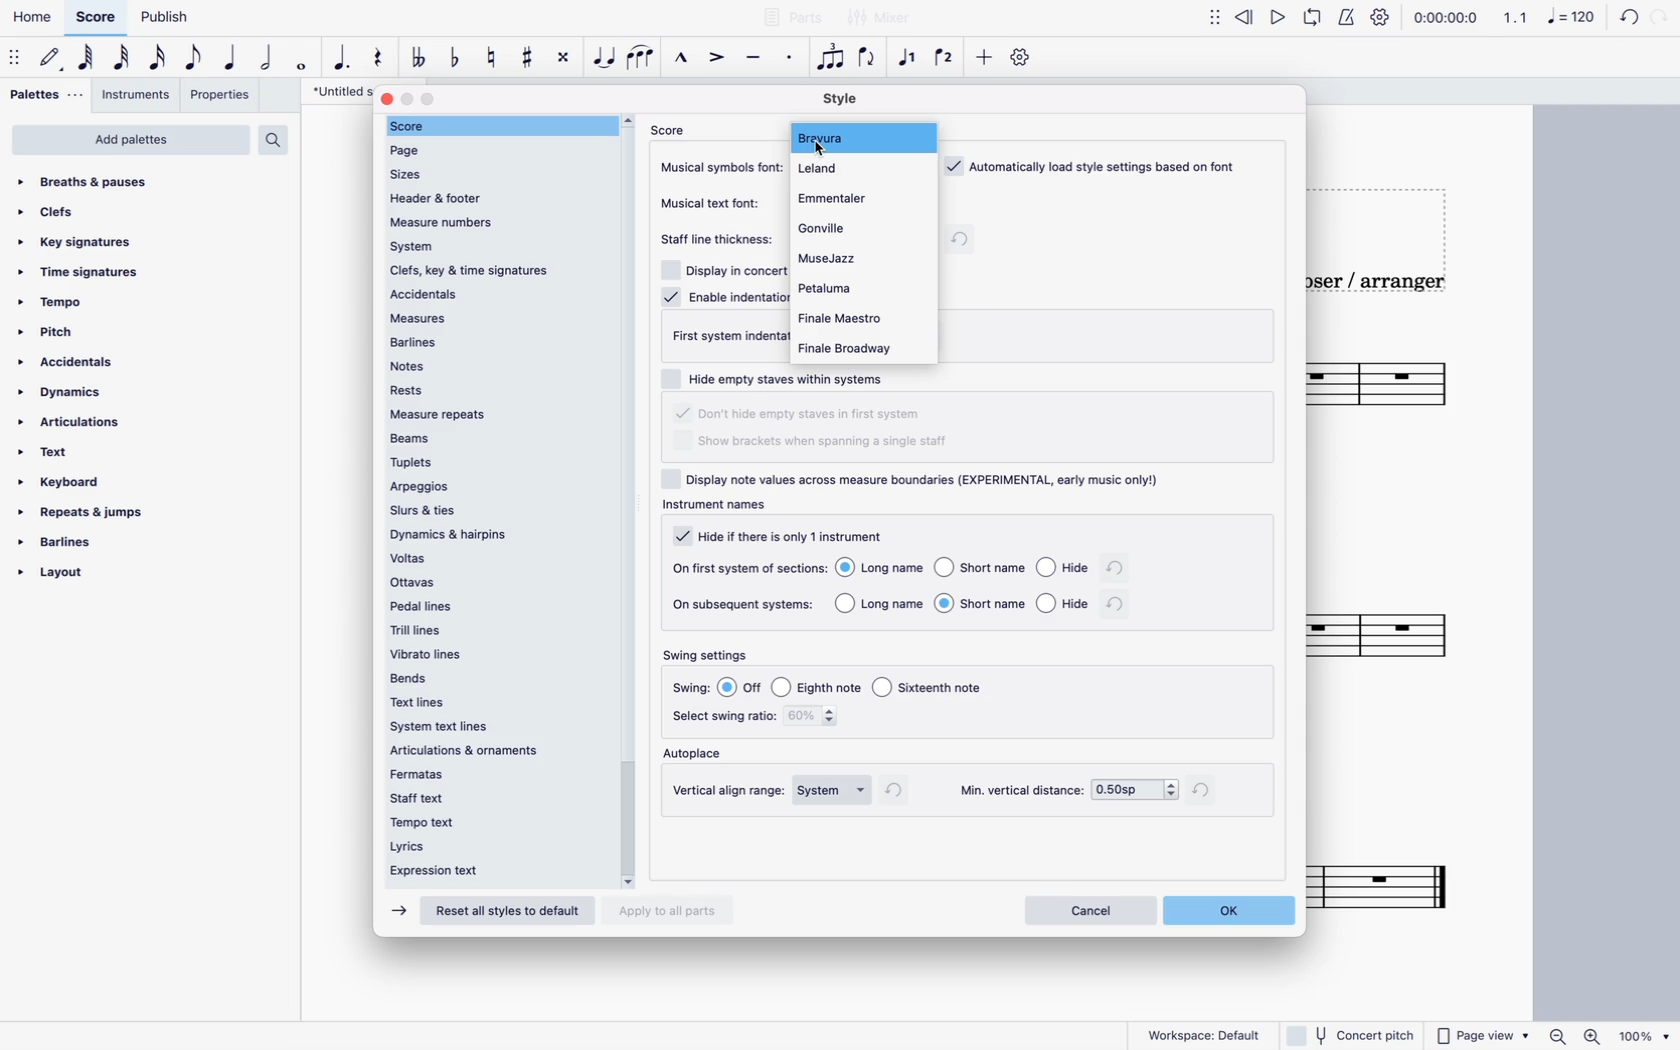 The width and height of the screenshot is (1680, 1050). I want to click on on subsequent systems, so click(745, 604).